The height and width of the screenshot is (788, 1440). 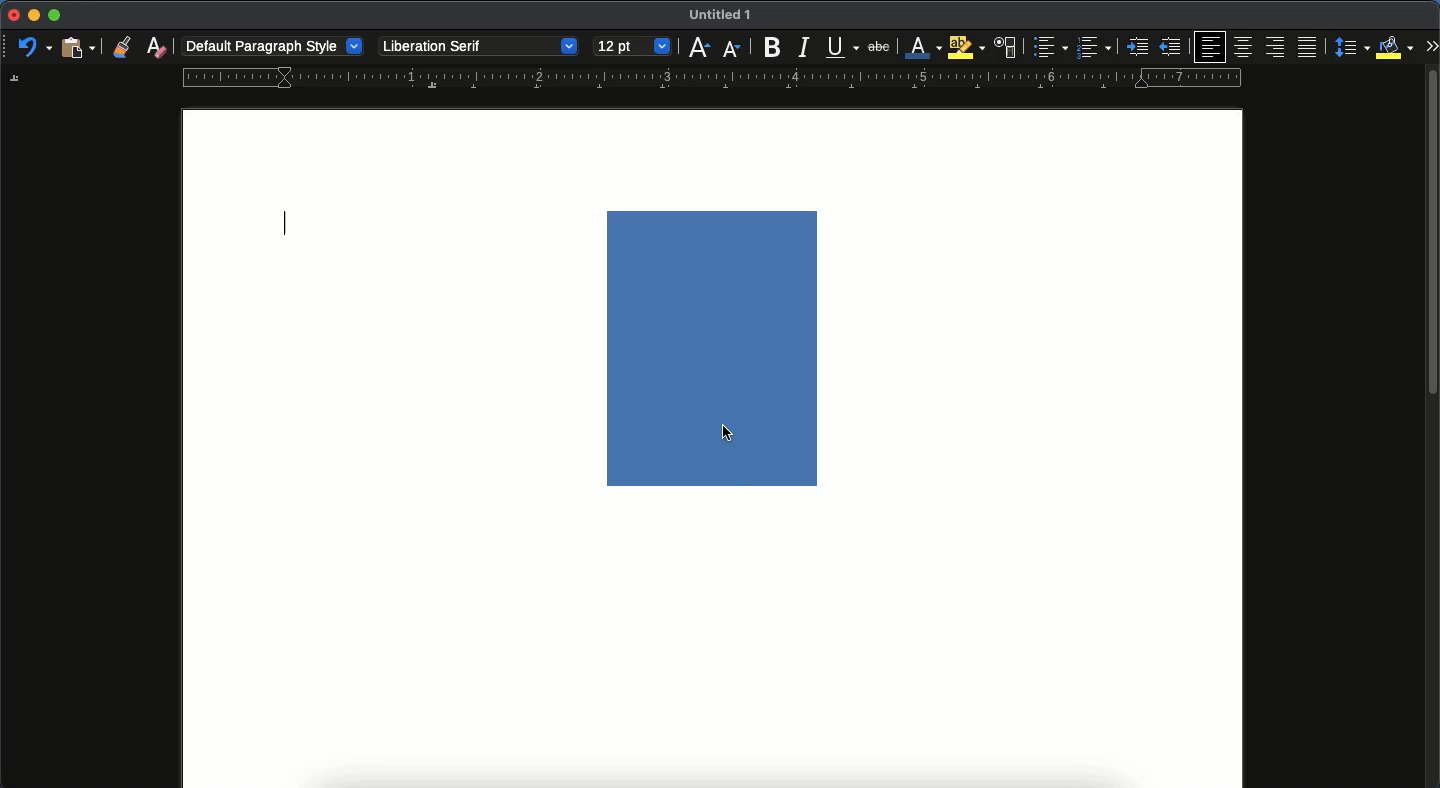 What do you see at coordinates (123, 48) in the screenshot?
I see `clone formatting` at bounding box center [123, 48].